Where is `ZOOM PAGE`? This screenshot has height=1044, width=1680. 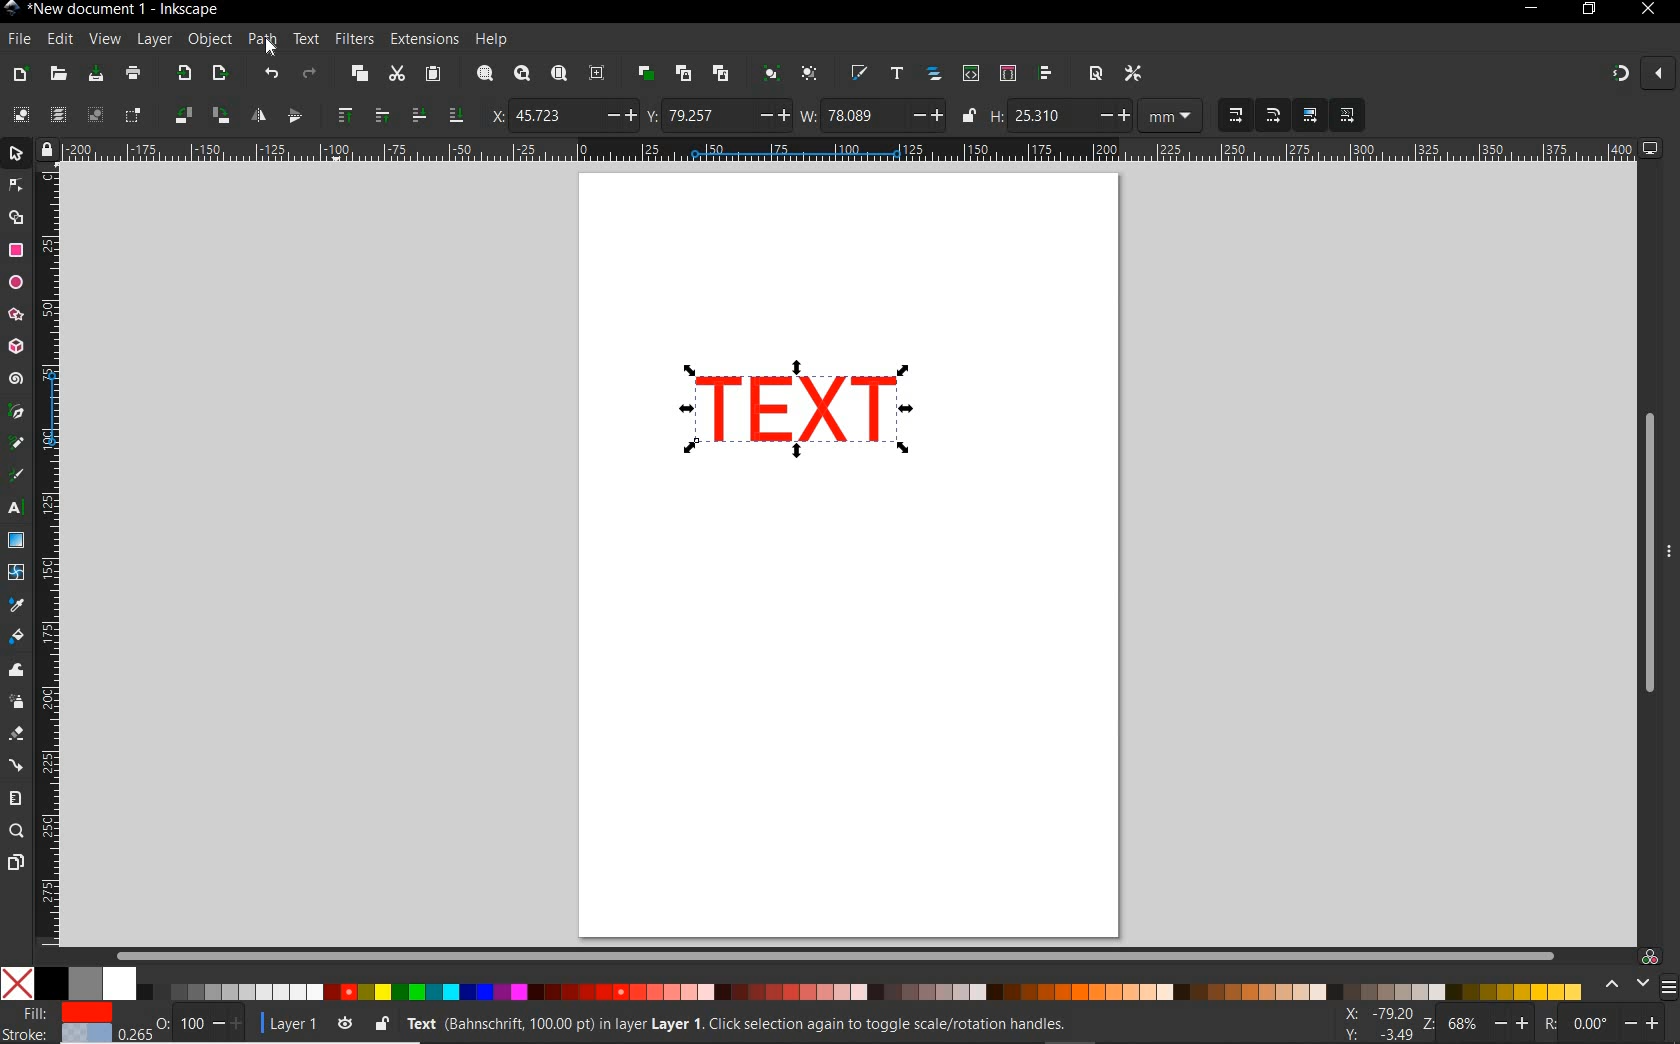 ZOOM PAGE is located at coordinates (558, 75).